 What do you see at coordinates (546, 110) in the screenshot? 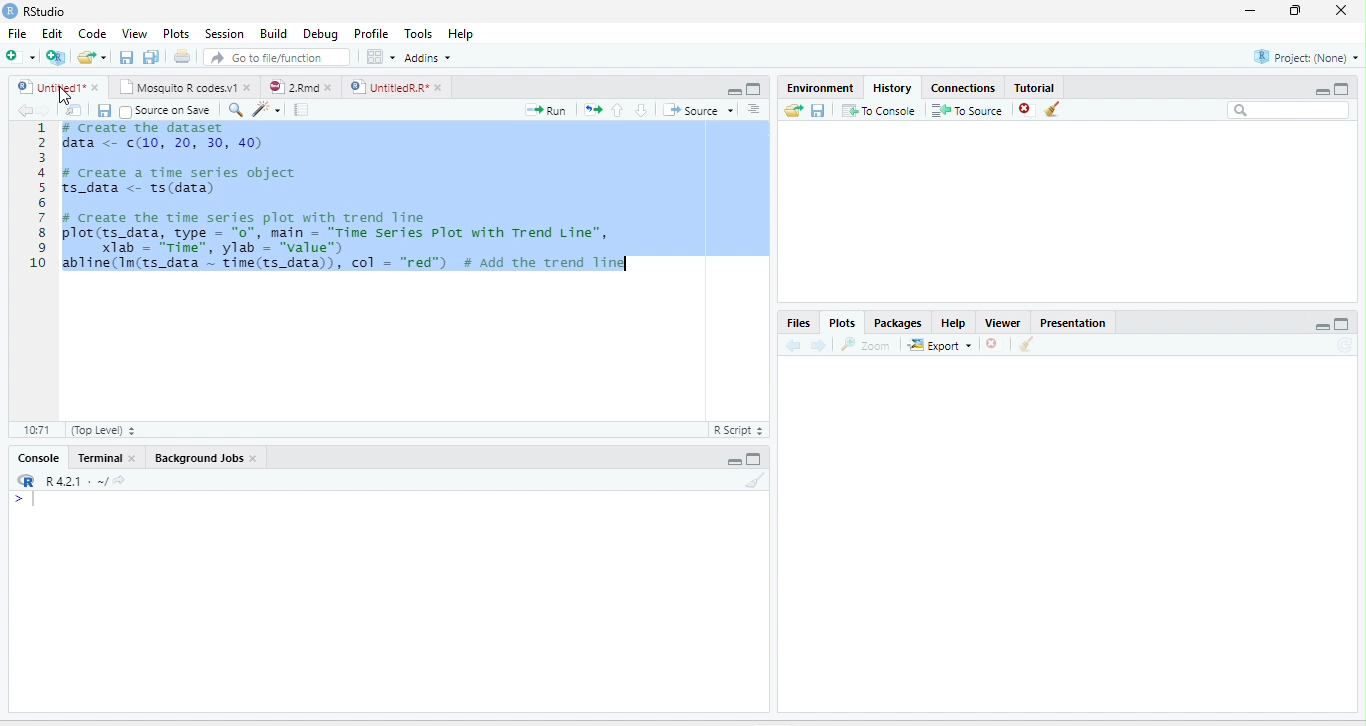
I see `Run` at bounding box center [546, 110].